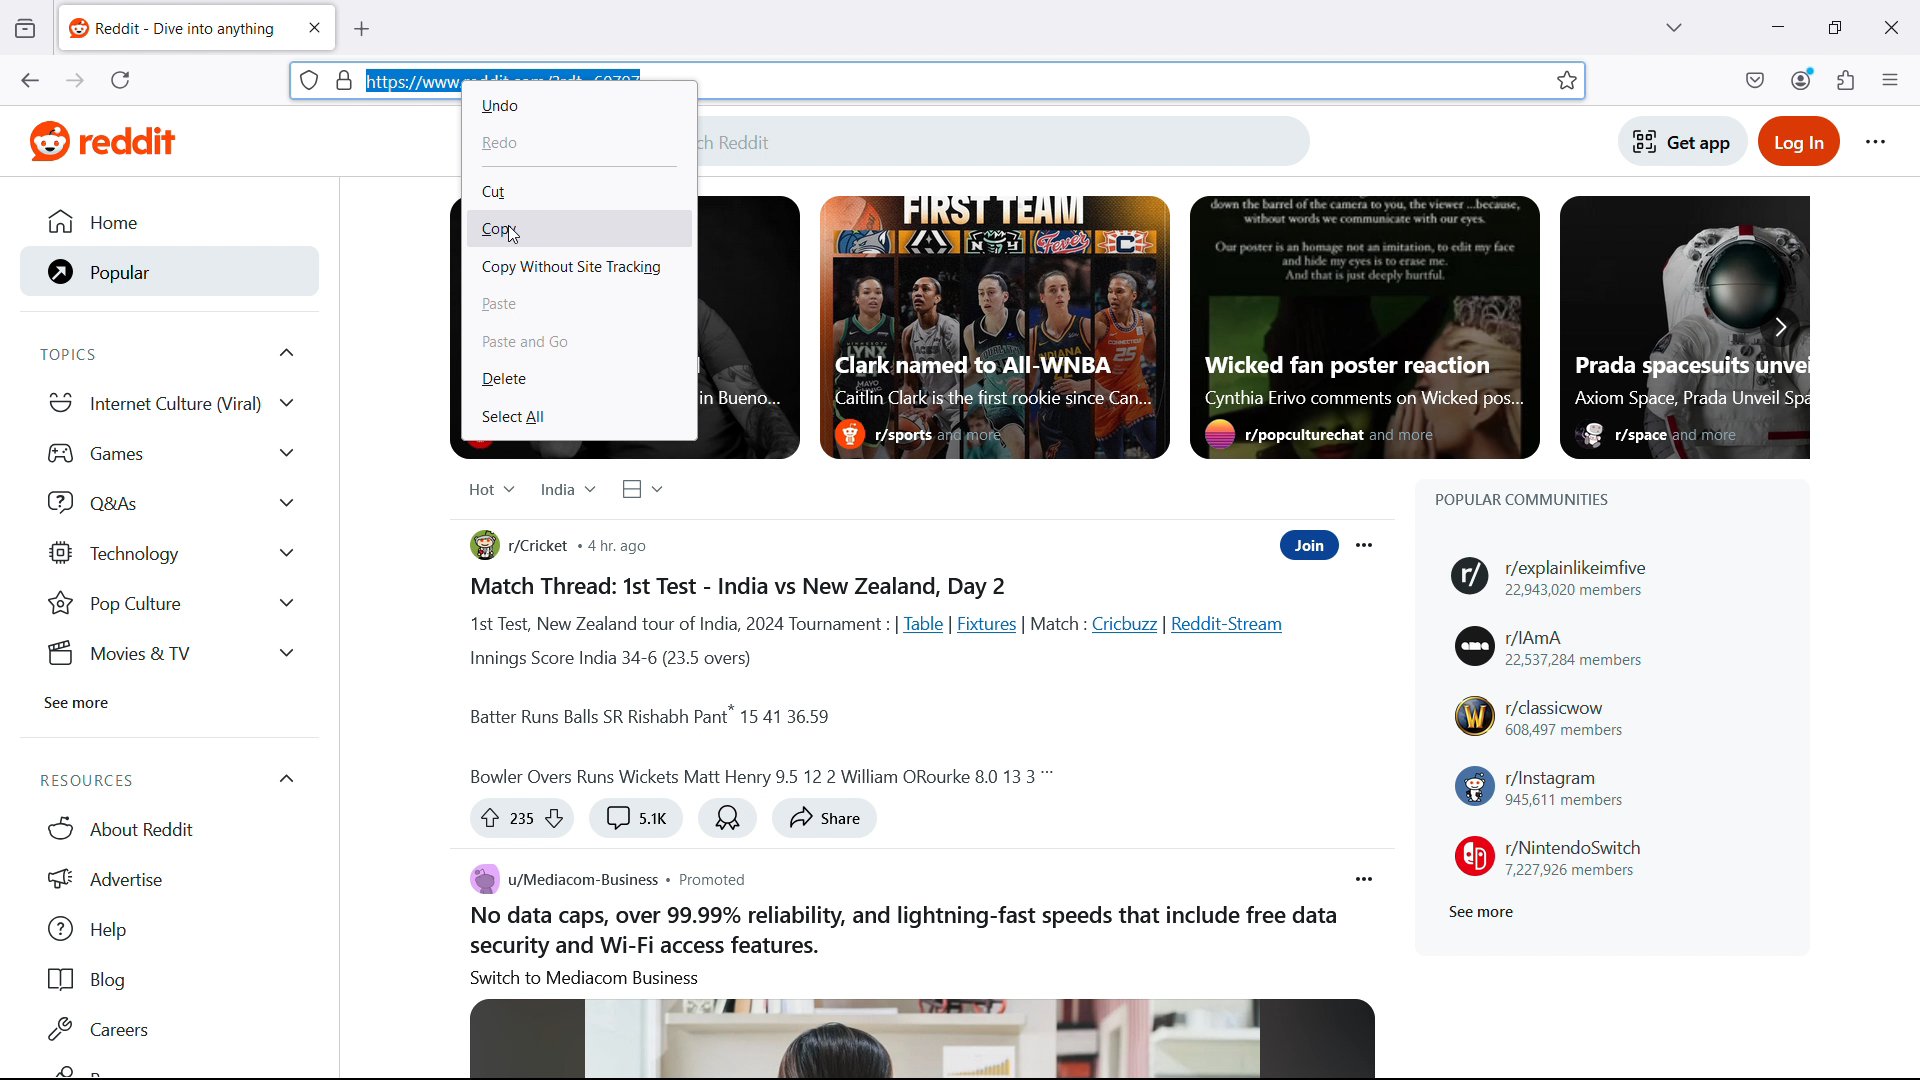  I want to click on undo, so click(579, 109).